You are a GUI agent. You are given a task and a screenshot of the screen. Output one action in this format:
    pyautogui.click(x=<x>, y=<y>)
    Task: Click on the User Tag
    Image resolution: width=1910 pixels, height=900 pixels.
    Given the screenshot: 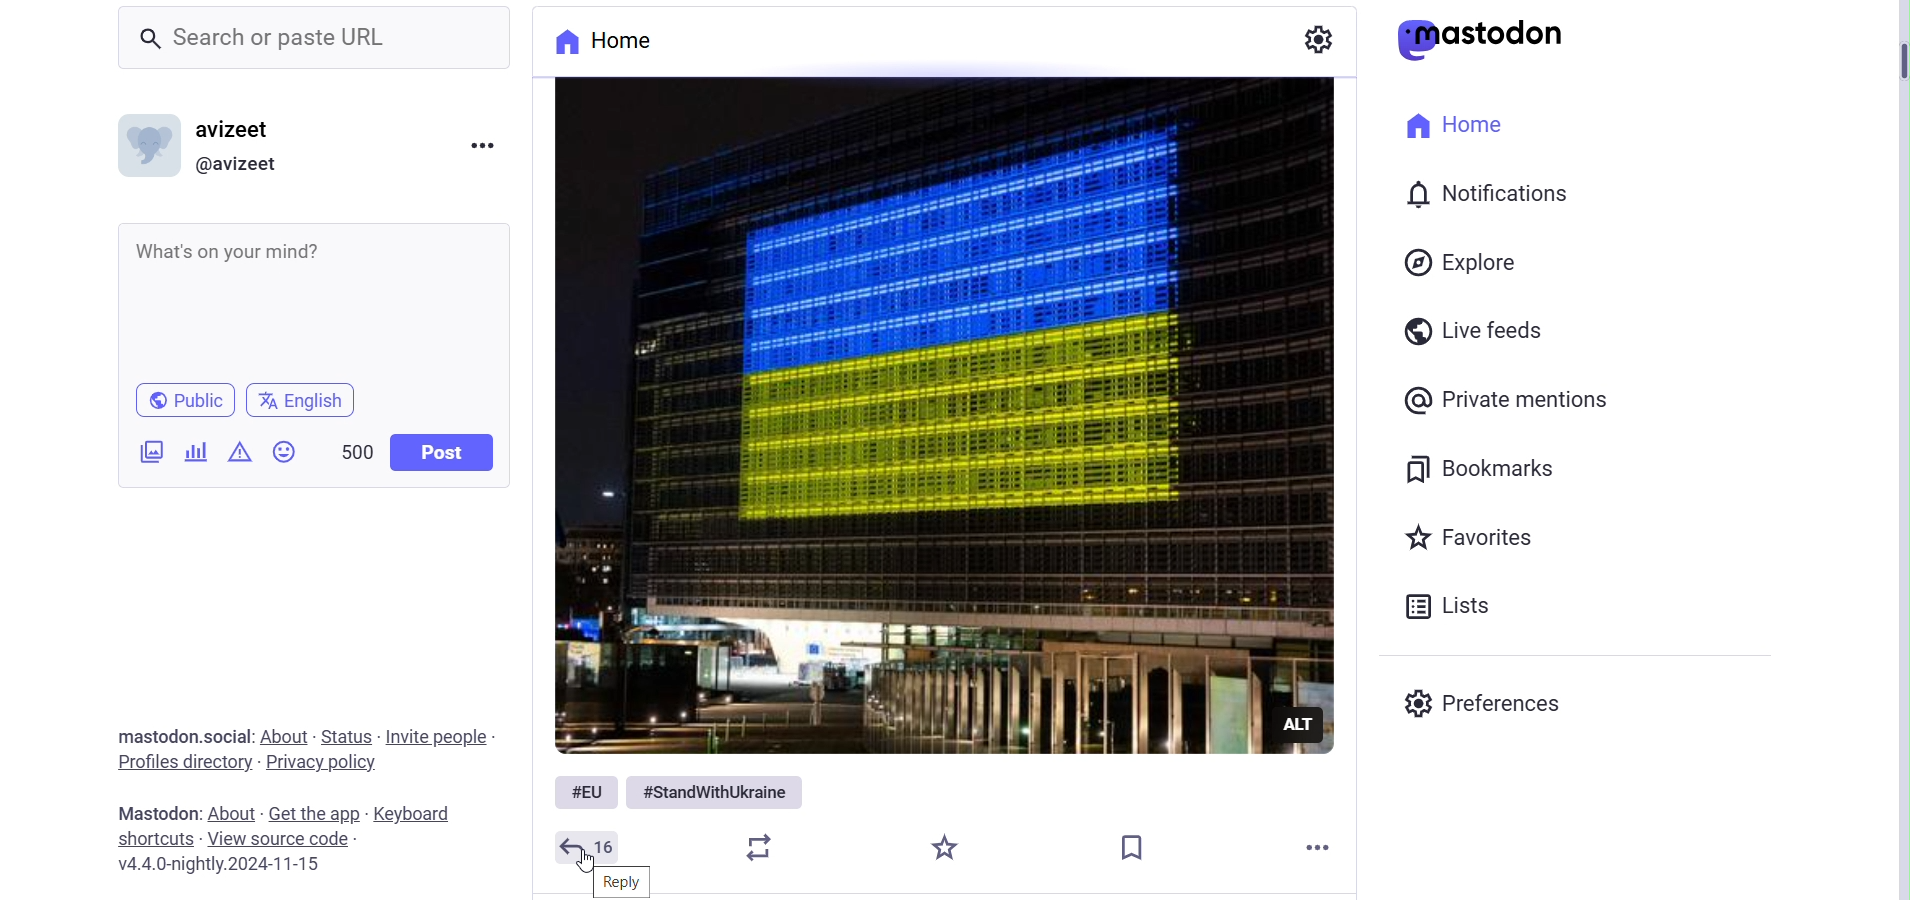 What is the action you would take?
    pyautogui.click(x=243, y=163)
    